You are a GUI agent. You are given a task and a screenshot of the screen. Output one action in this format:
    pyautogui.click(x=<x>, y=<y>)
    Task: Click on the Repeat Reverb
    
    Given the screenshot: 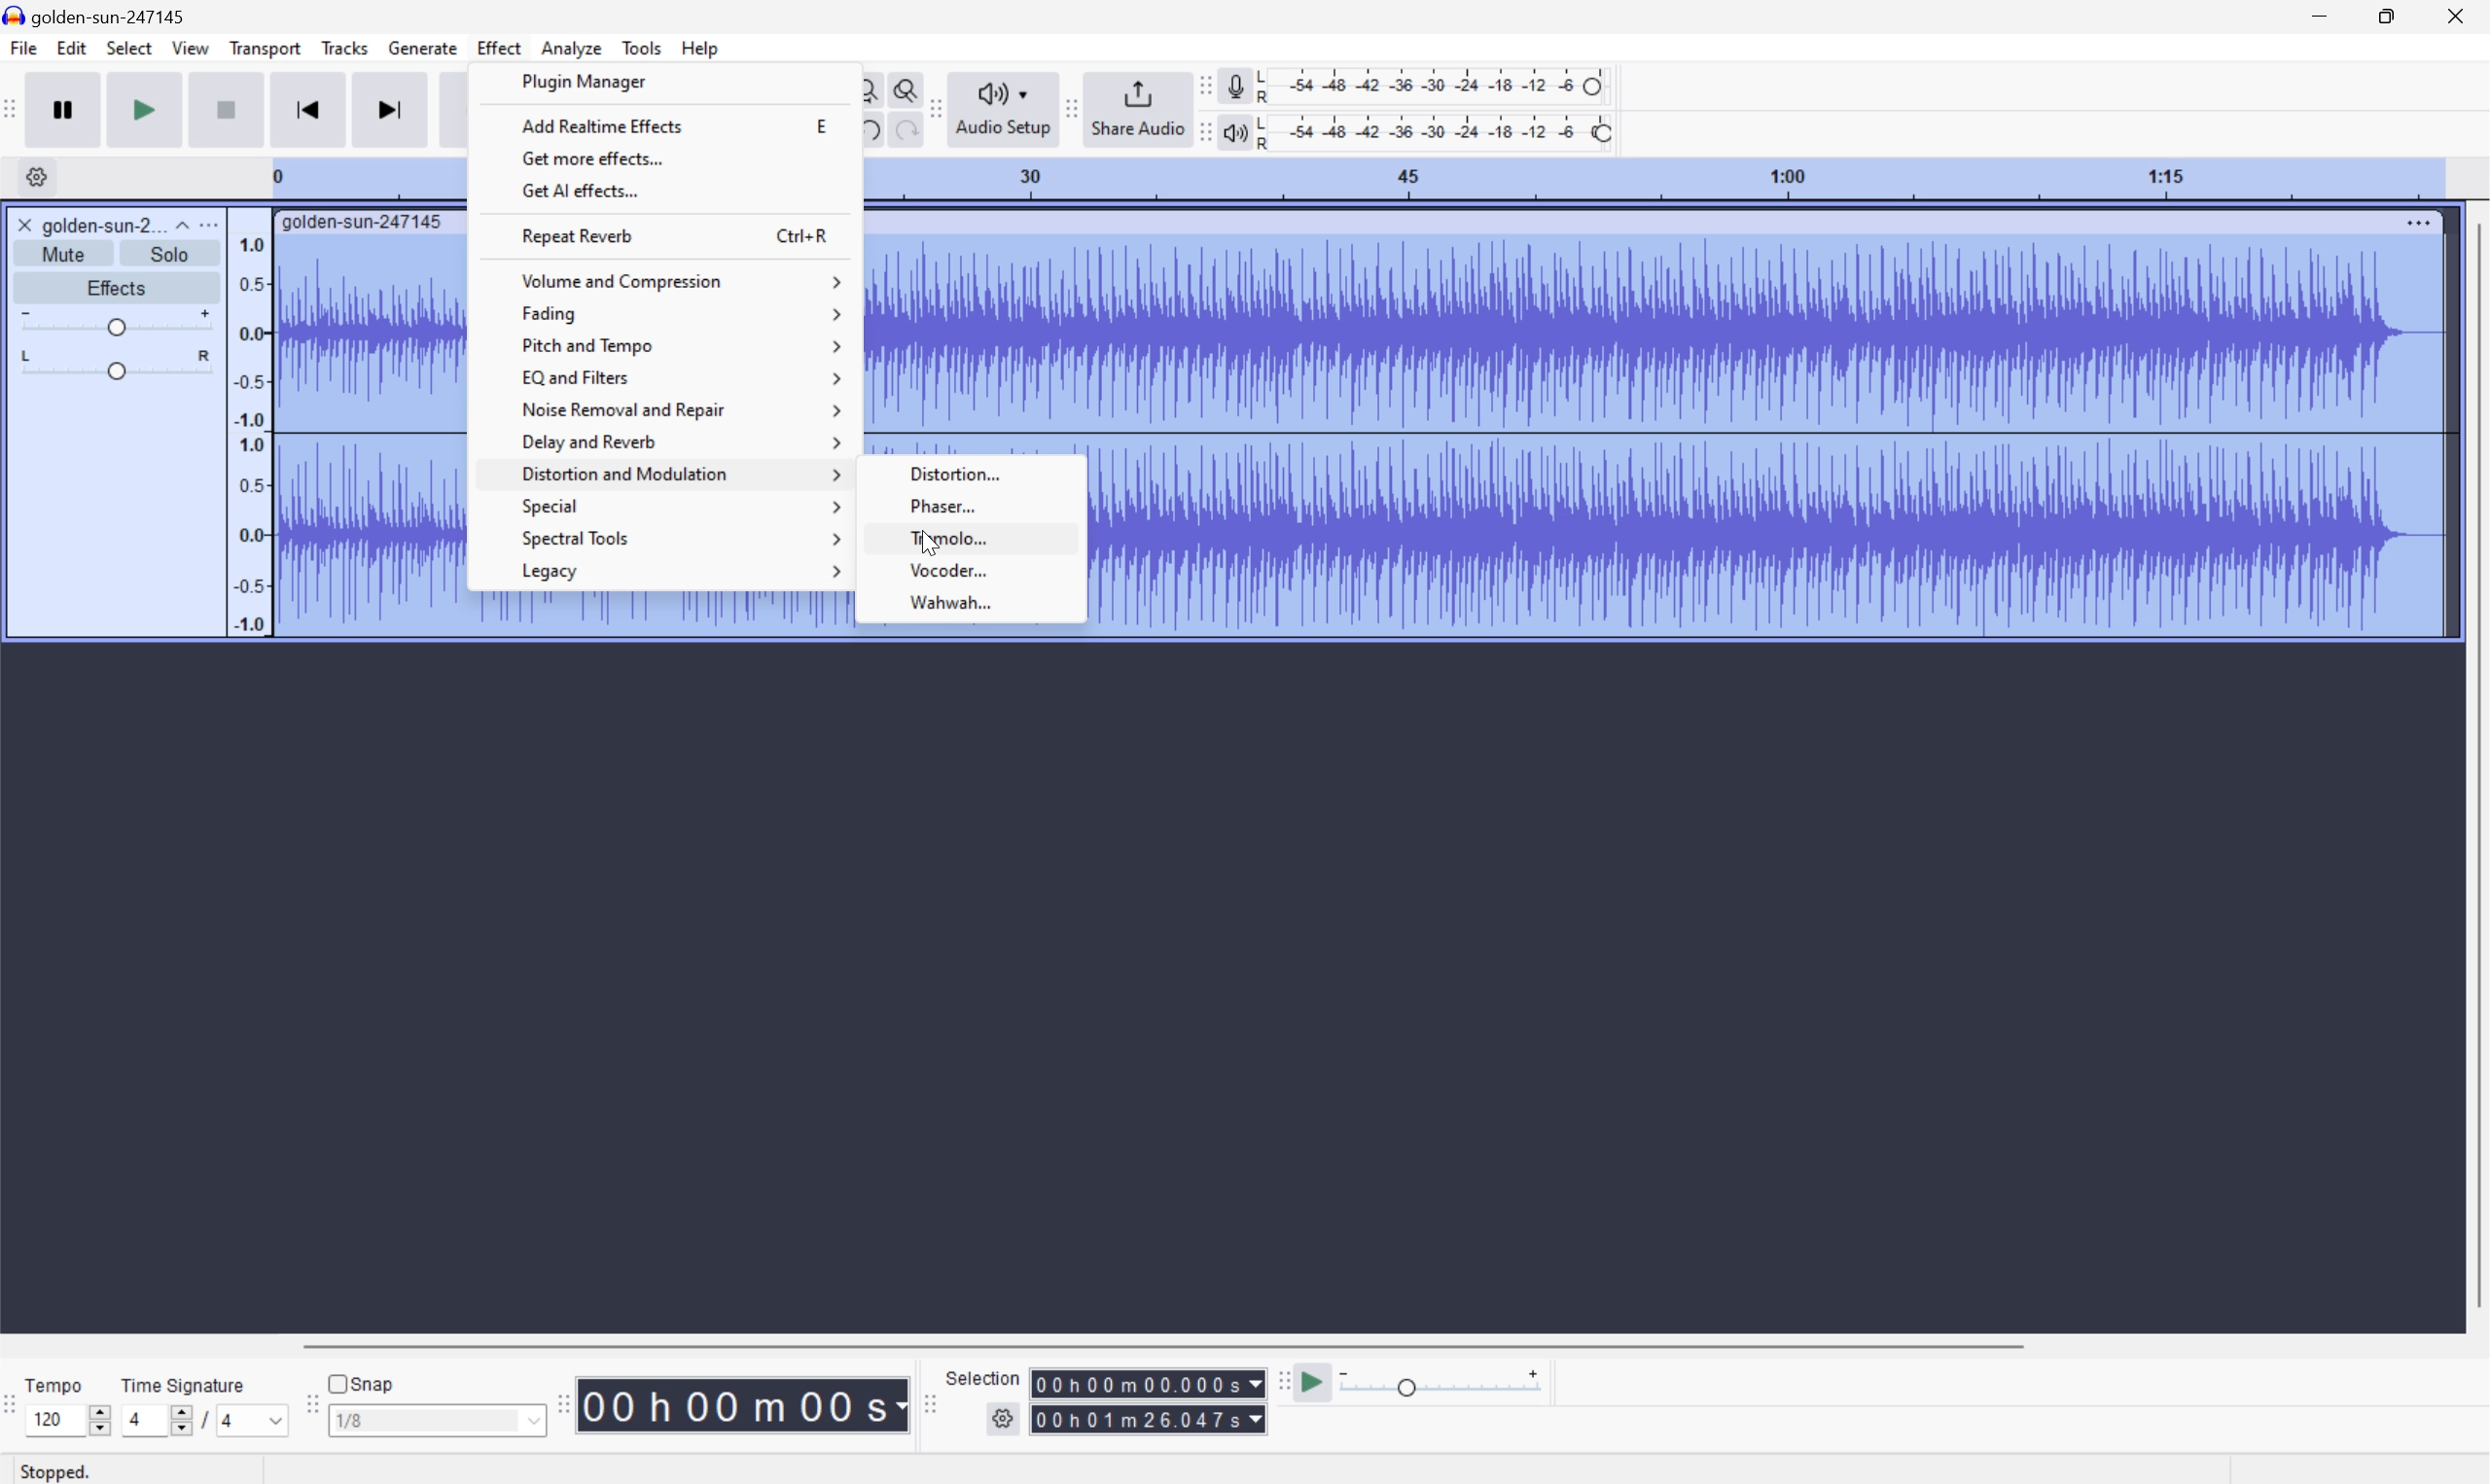 What is the action you would take?
    pyautogui.click(x=582, y=234)
    